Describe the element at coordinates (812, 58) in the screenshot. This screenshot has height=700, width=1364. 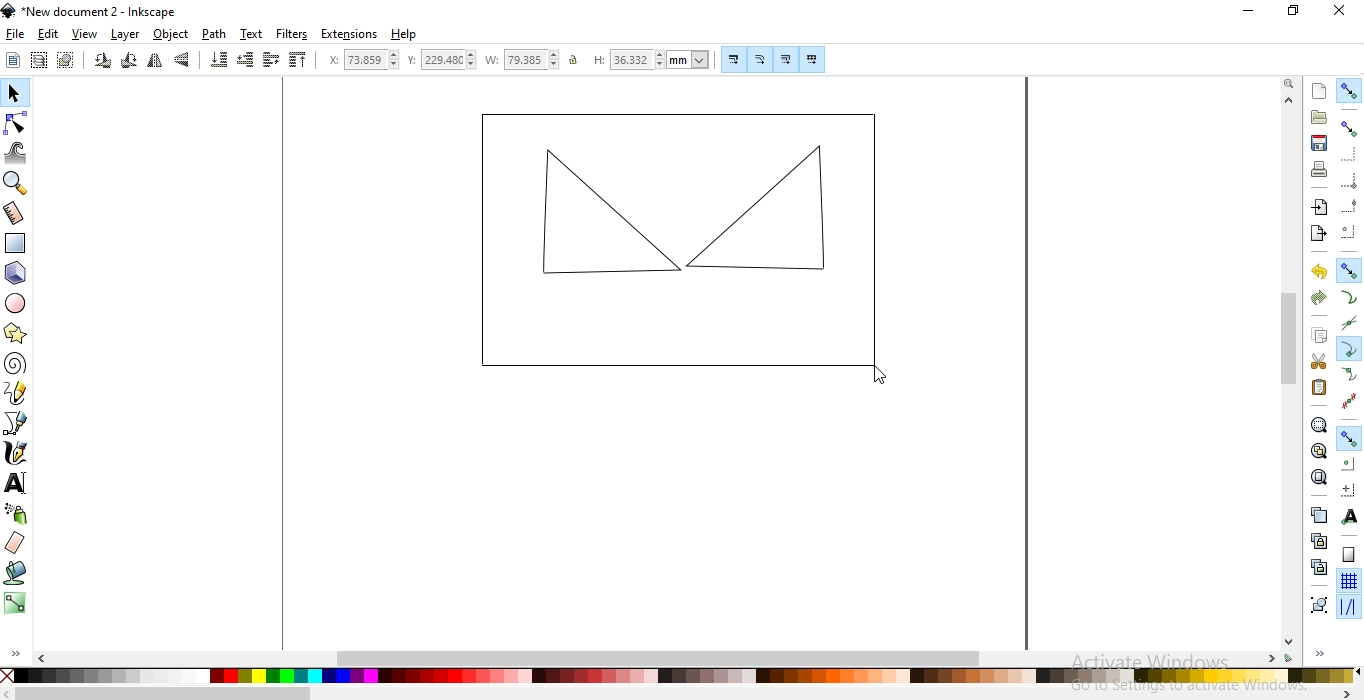
I see `move patterns along with objects` at that location.